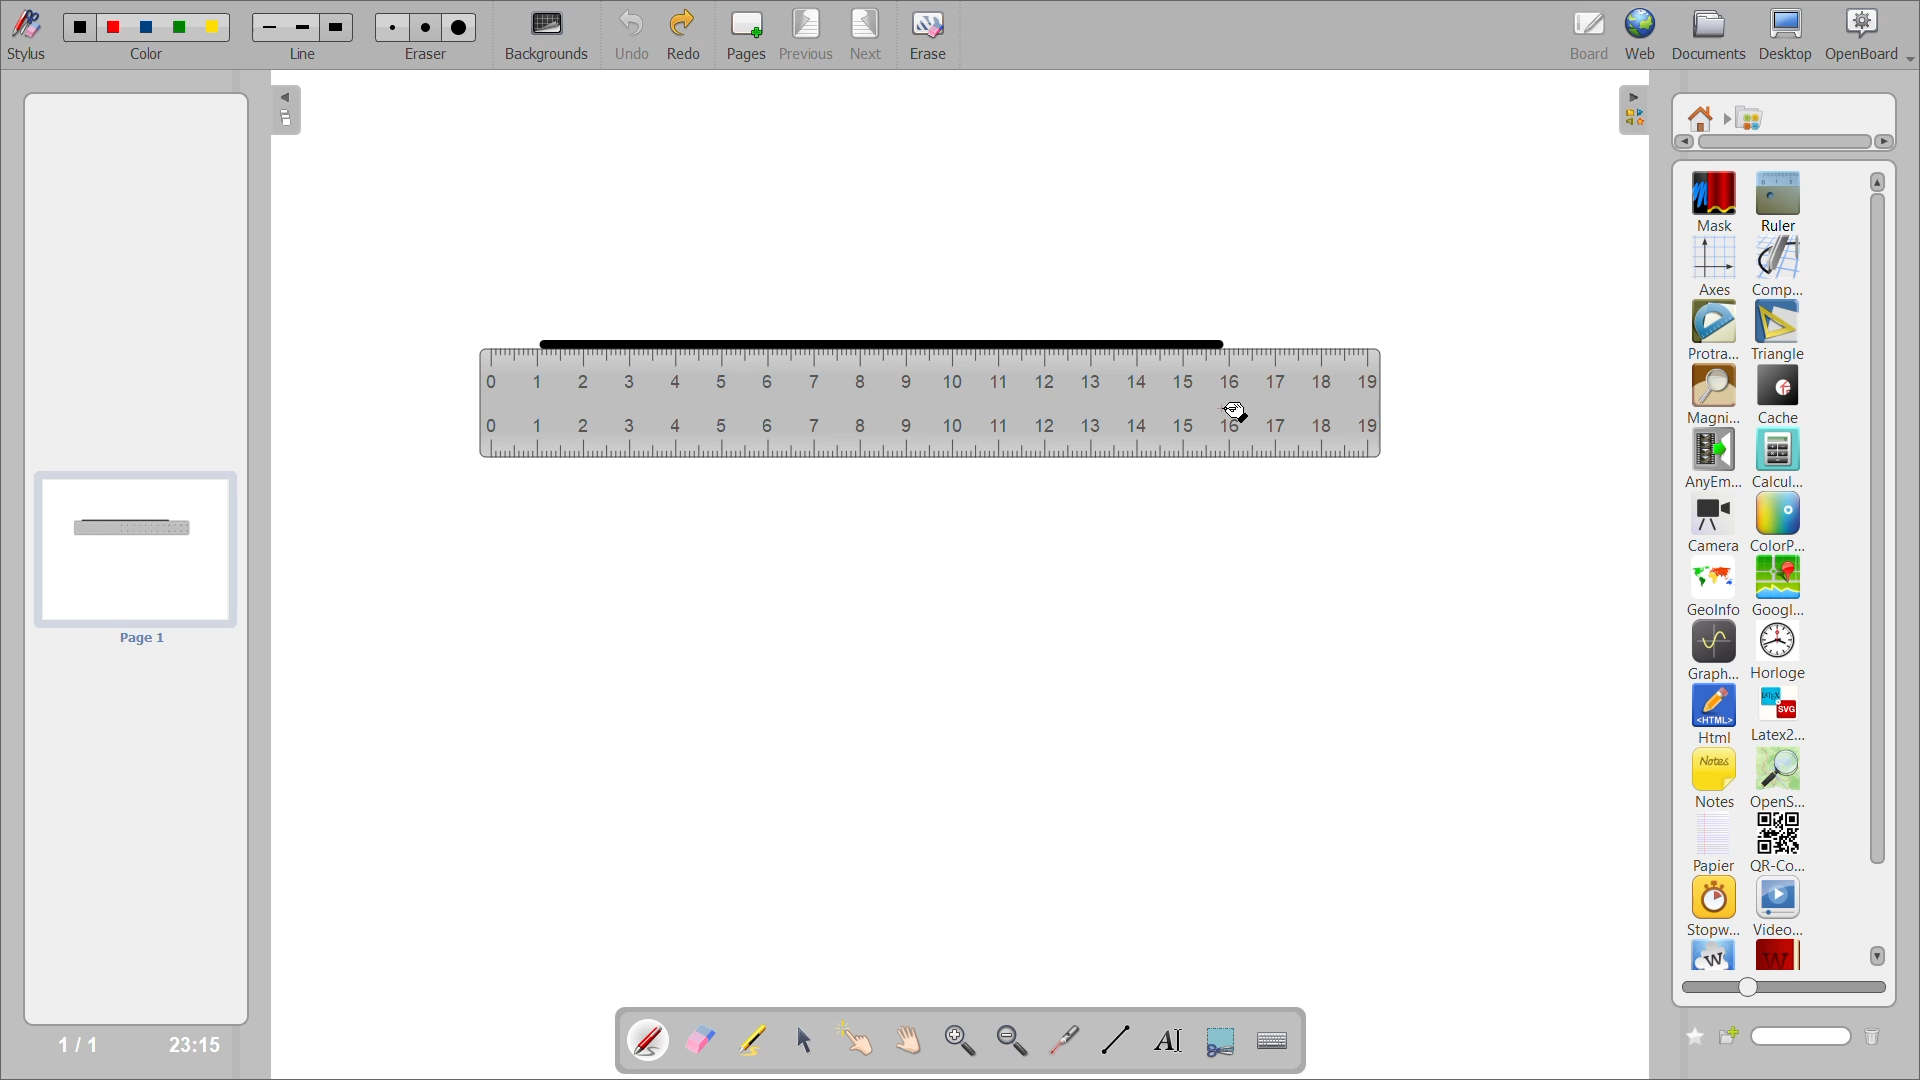  I want to click on eraser, so click(427, 53).